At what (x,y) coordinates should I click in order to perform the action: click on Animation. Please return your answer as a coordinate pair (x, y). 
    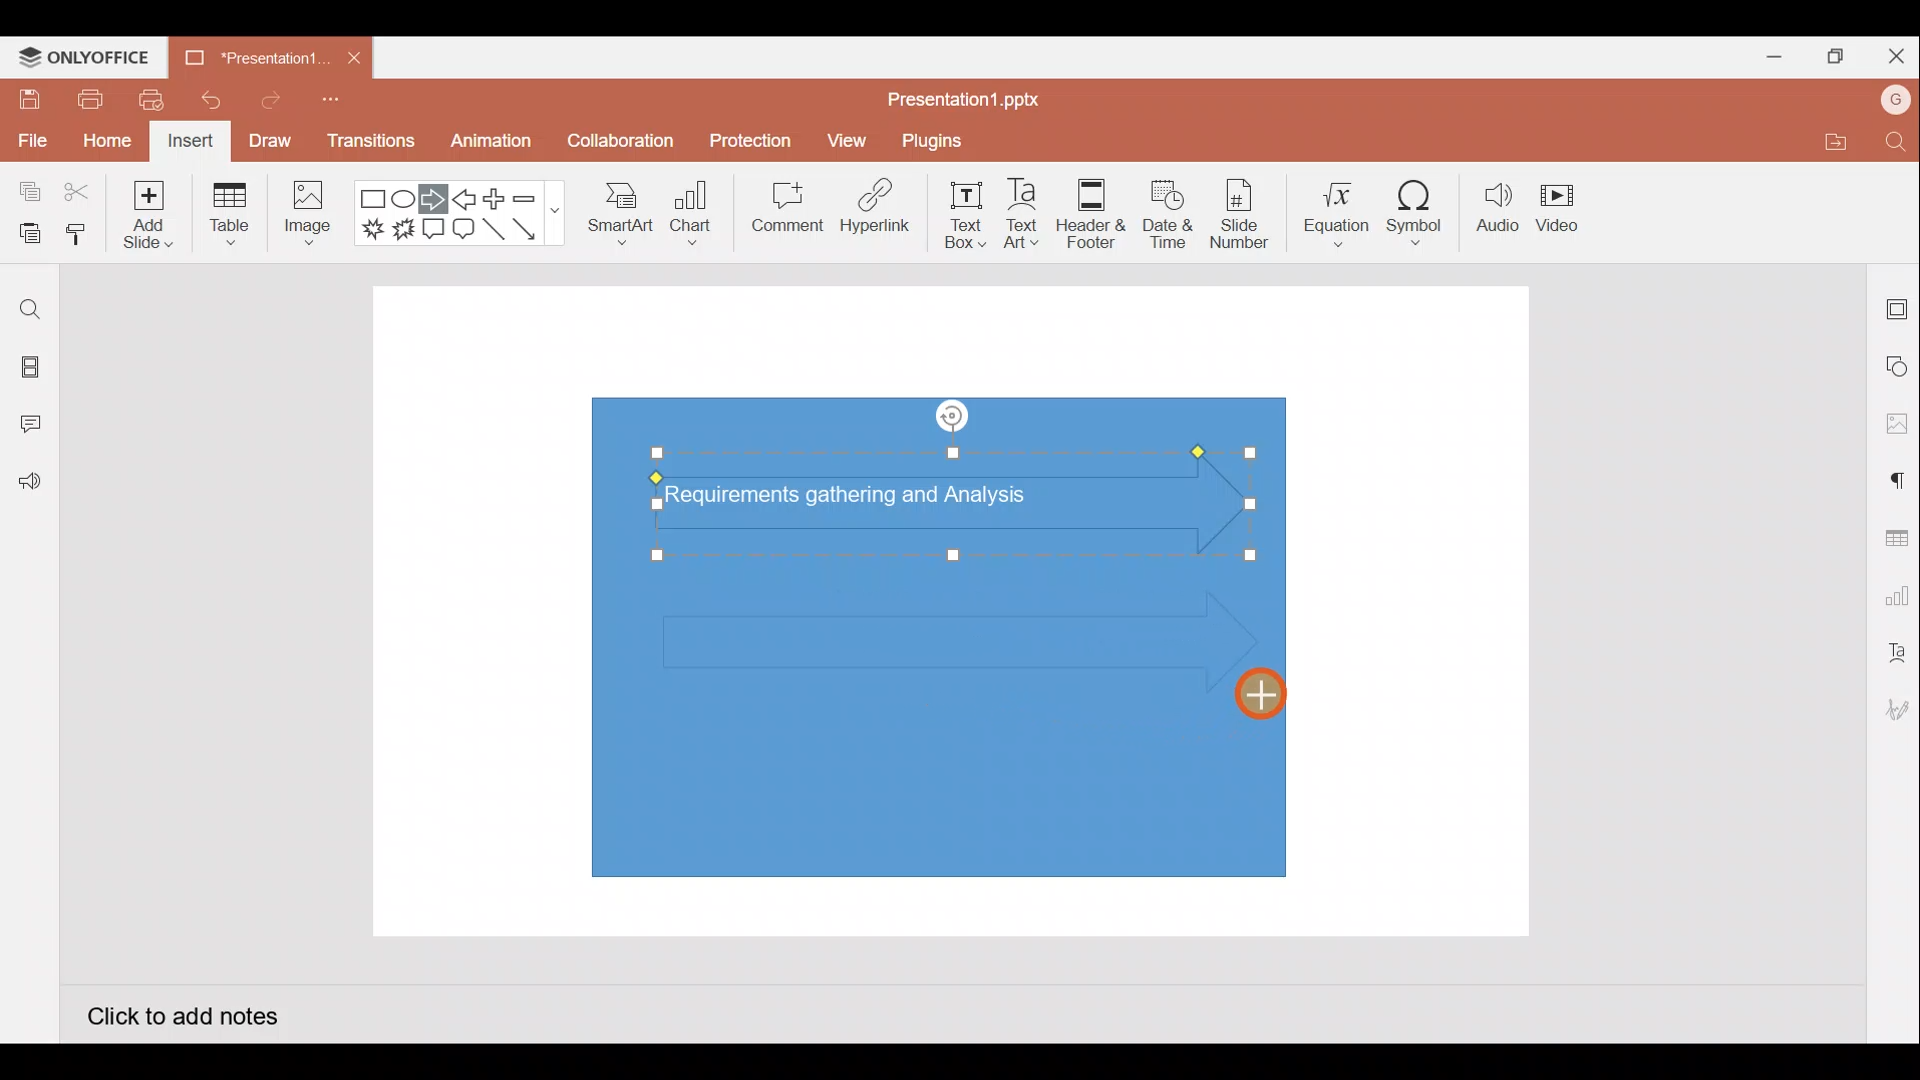
    Looking at the image, I should click on (493, 146).